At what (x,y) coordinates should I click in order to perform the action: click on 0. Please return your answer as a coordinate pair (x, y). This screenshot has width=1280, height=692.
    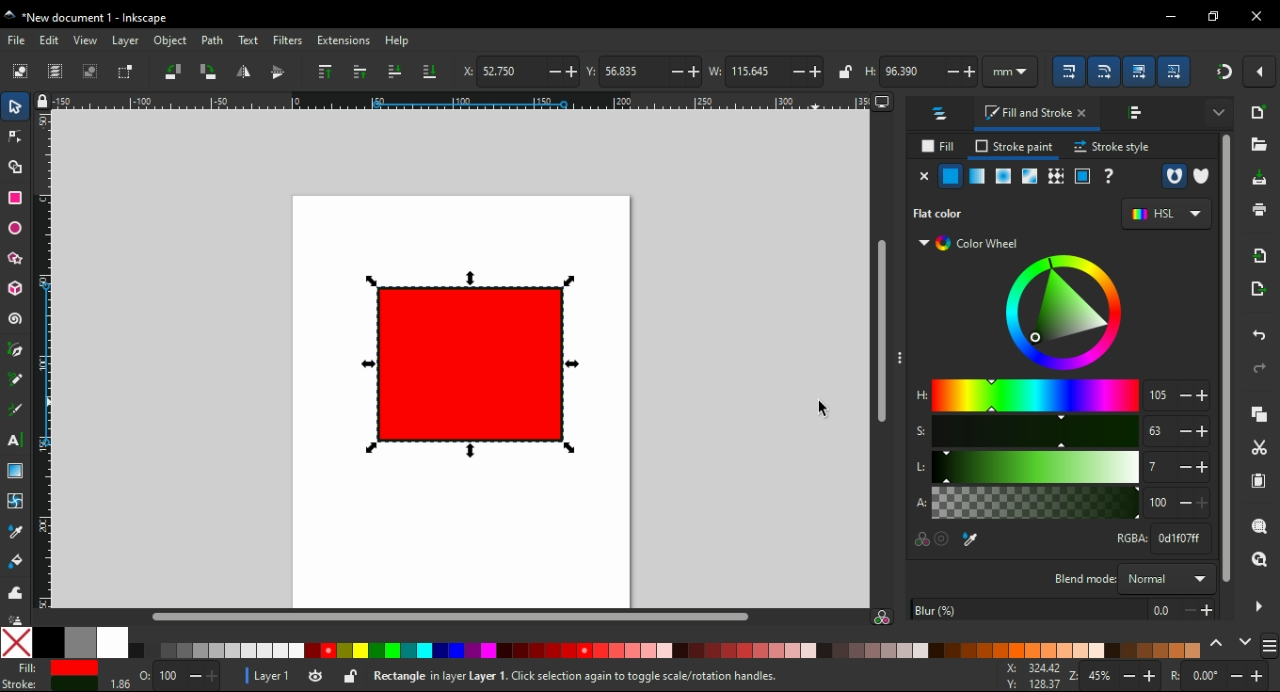
    Looking at the image, I should click on (1163, 610).